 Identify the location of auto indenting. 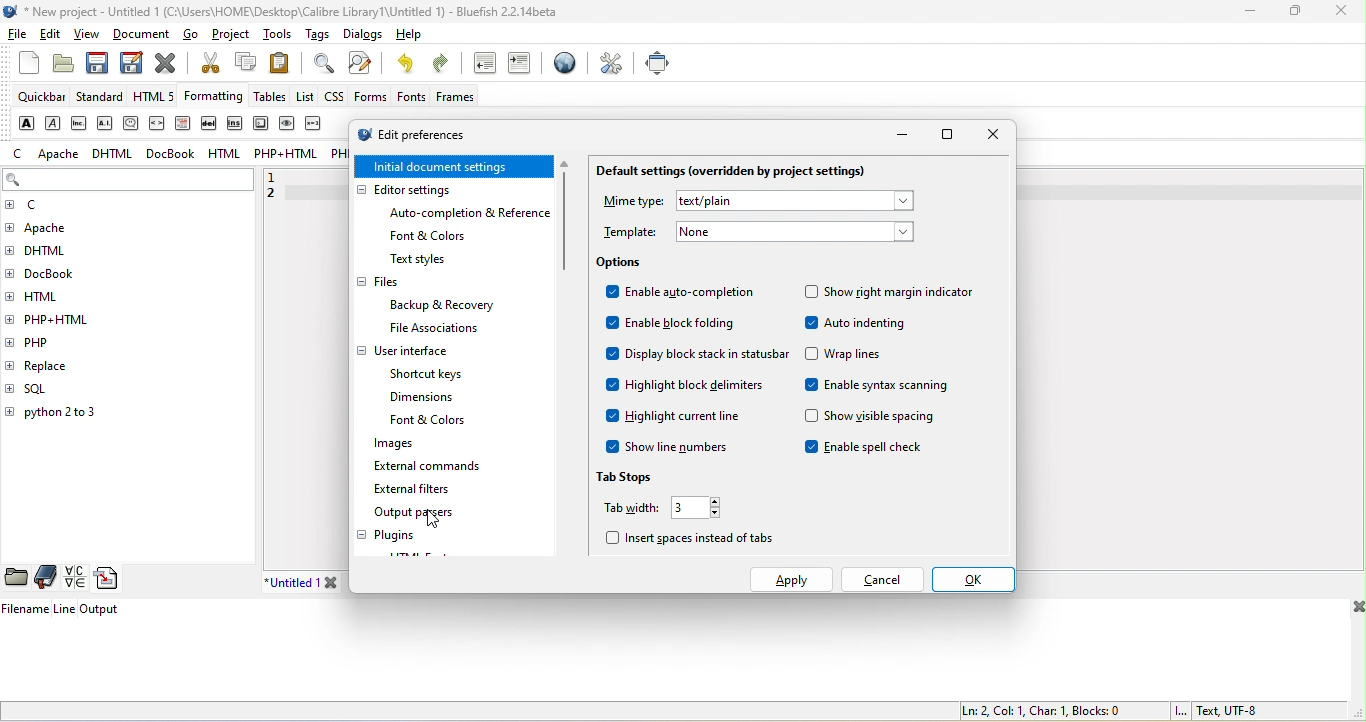
(857, 325).